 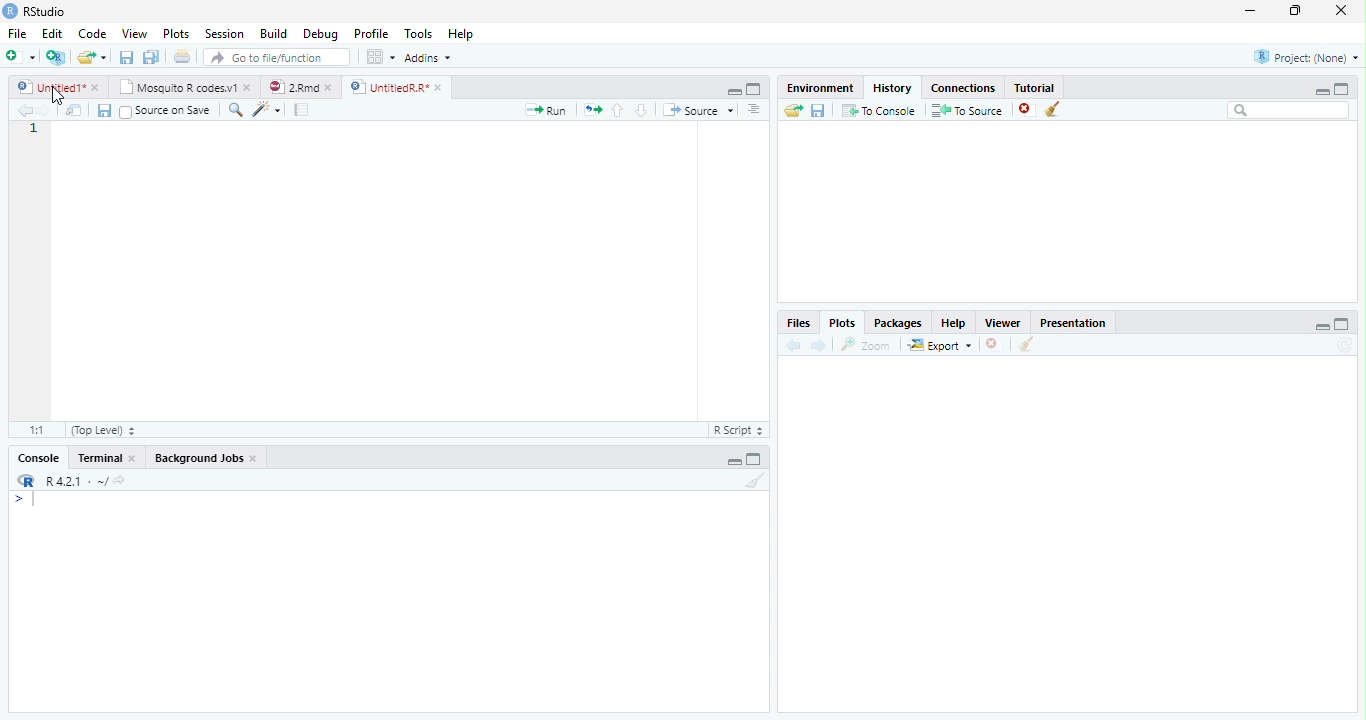 What do you see at coordinates (48, 86) in the screenshot?
I see `Untitled1*` at bounding box center [48, 86].